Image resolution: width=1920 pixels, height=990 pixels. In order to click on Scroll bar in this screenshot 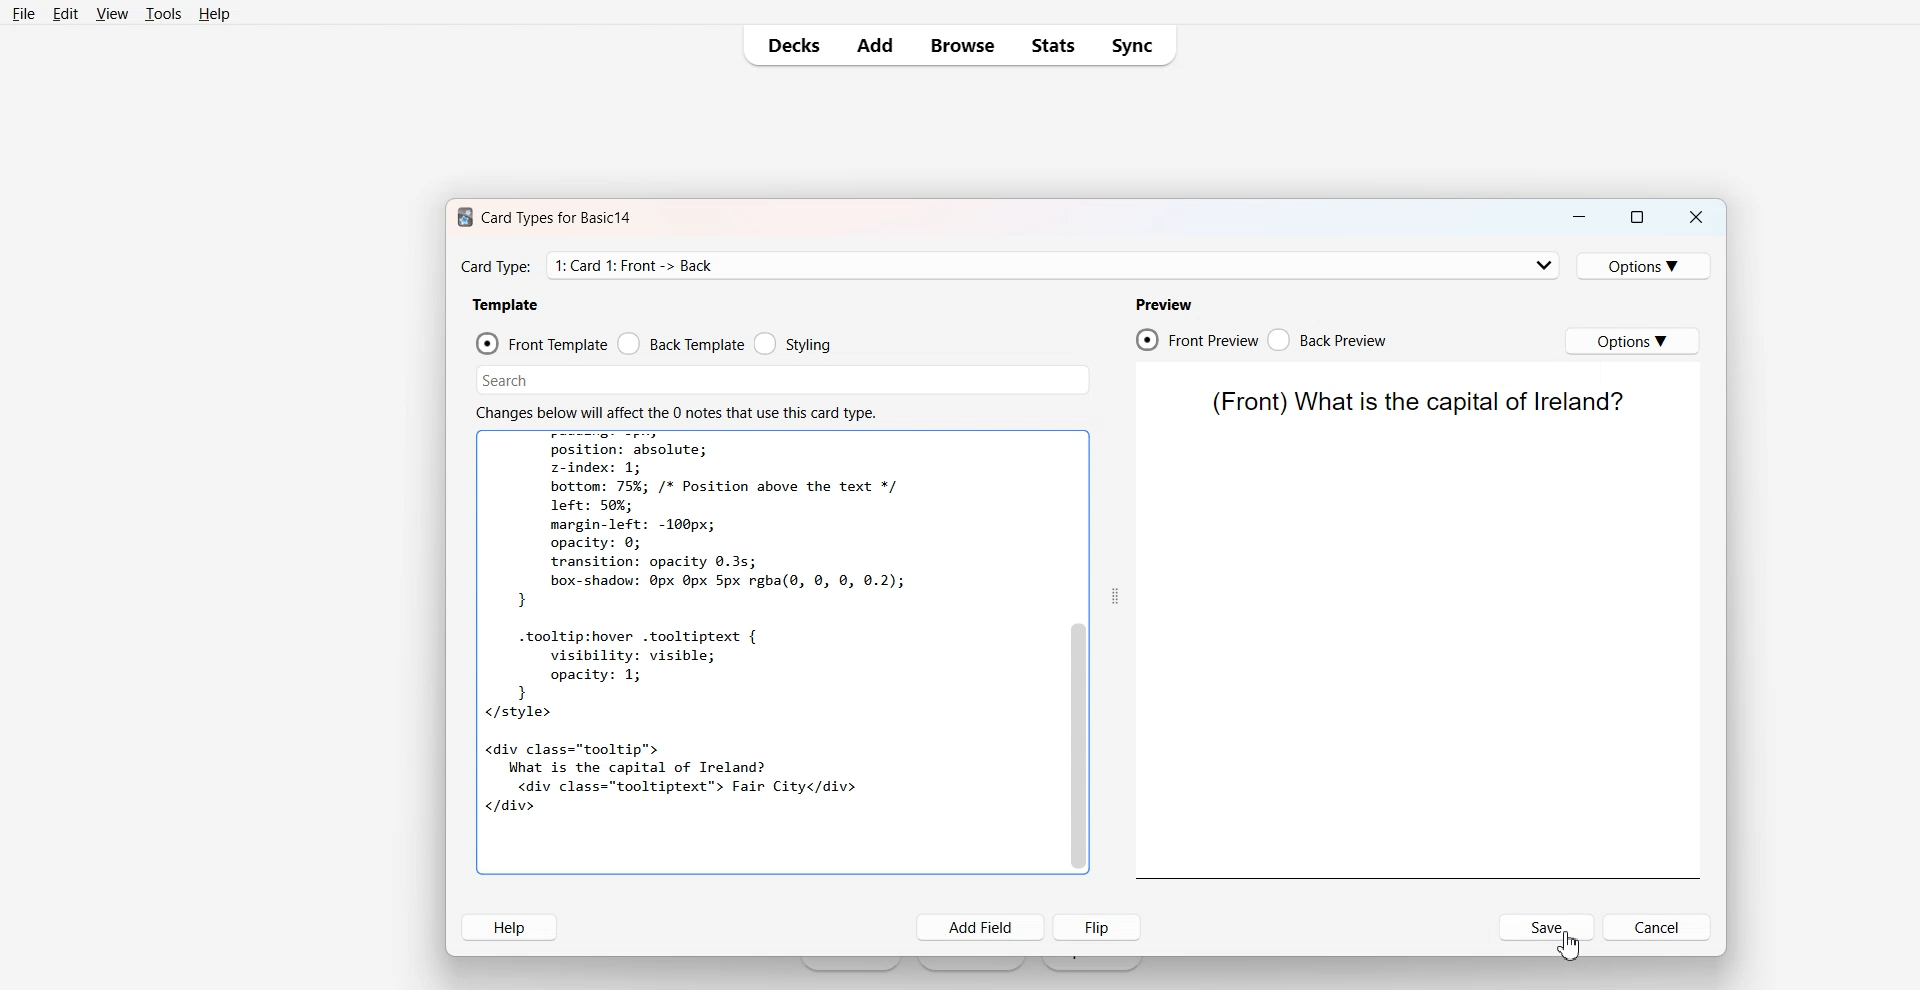, I will do `click(1079, 653)`.